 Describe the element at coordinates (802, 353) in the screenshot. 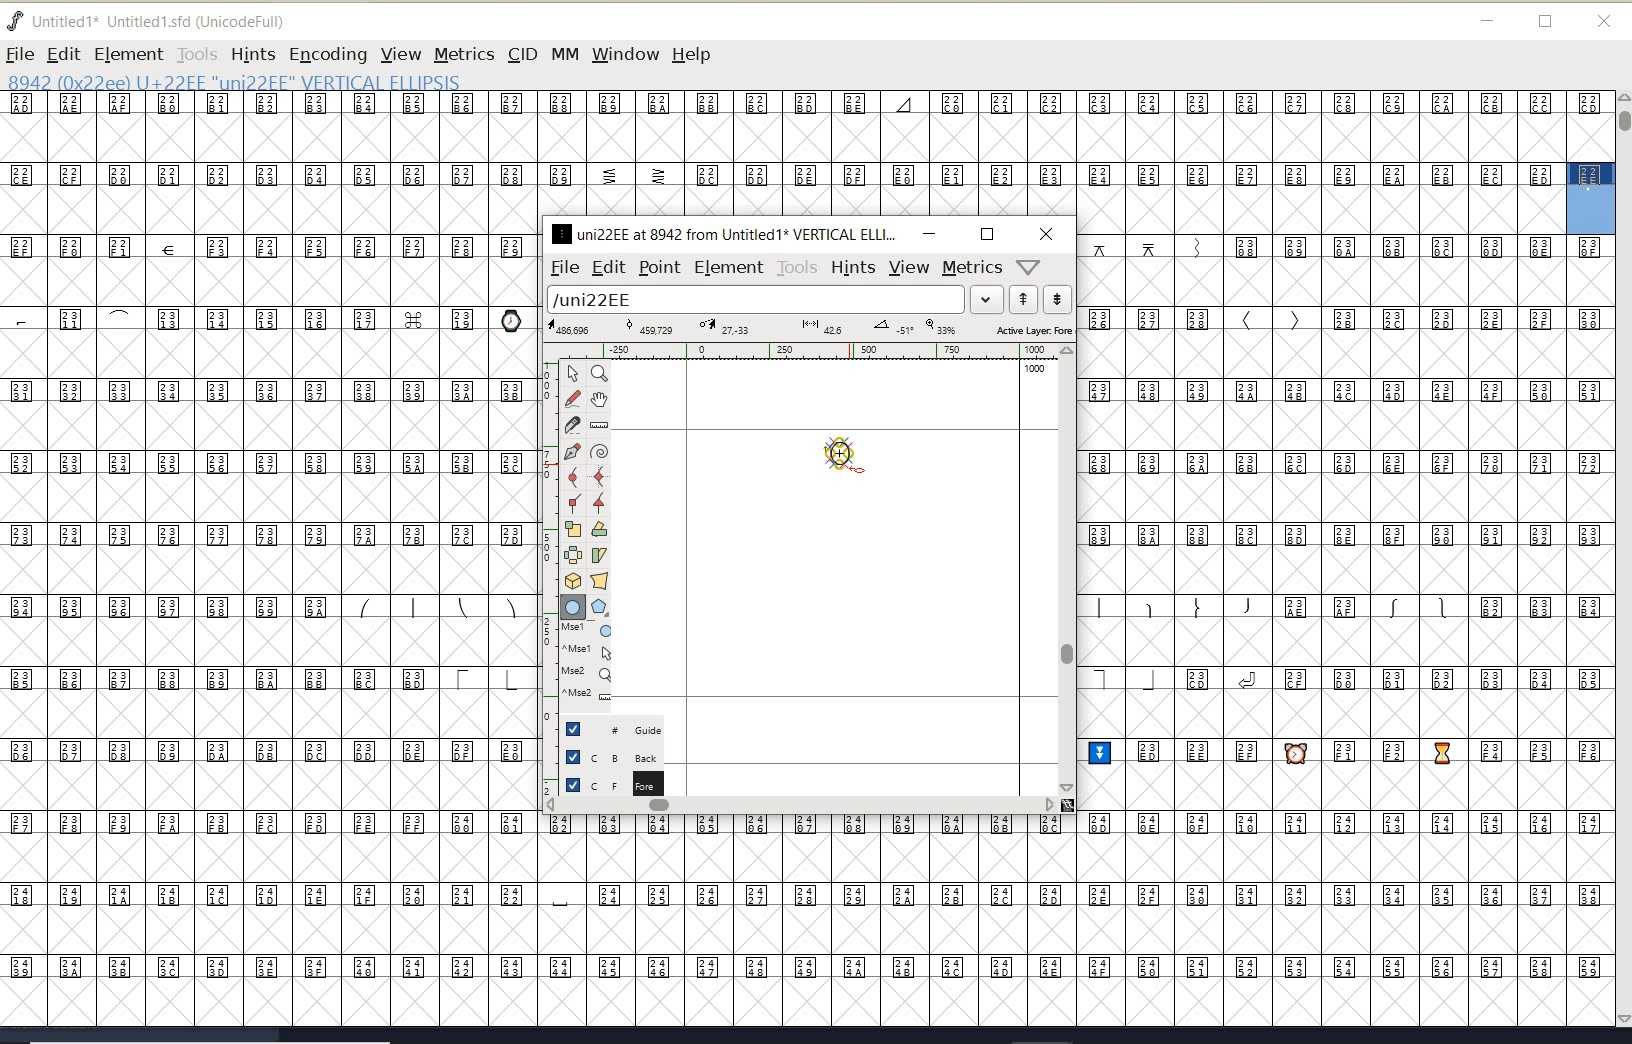

I see `ruler` at that location.